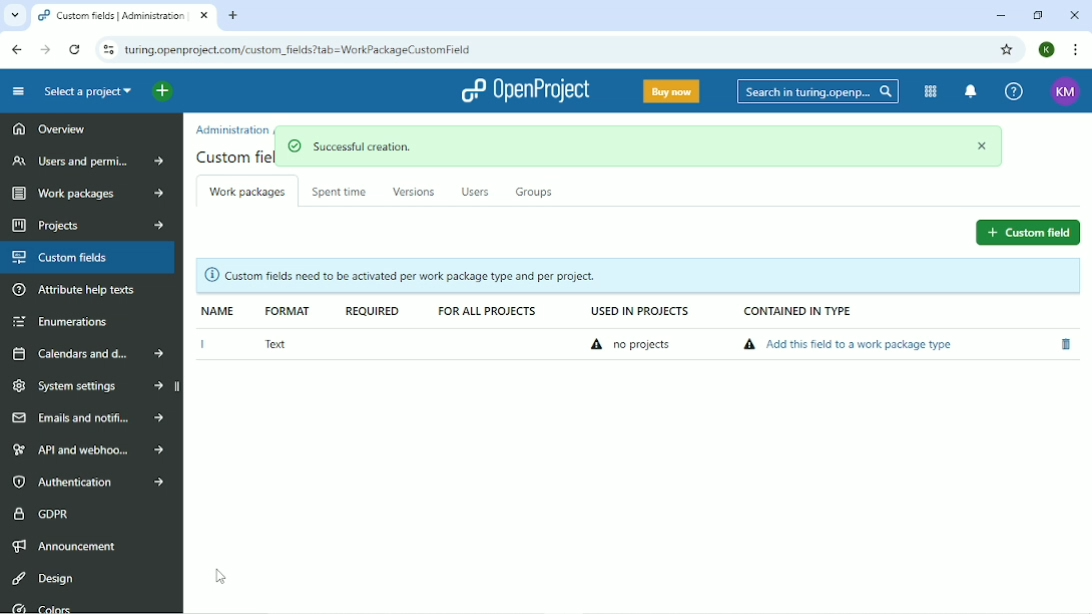  Describe the element at coordinates (276, 344) in the screenshot. I see `Text` at that location.